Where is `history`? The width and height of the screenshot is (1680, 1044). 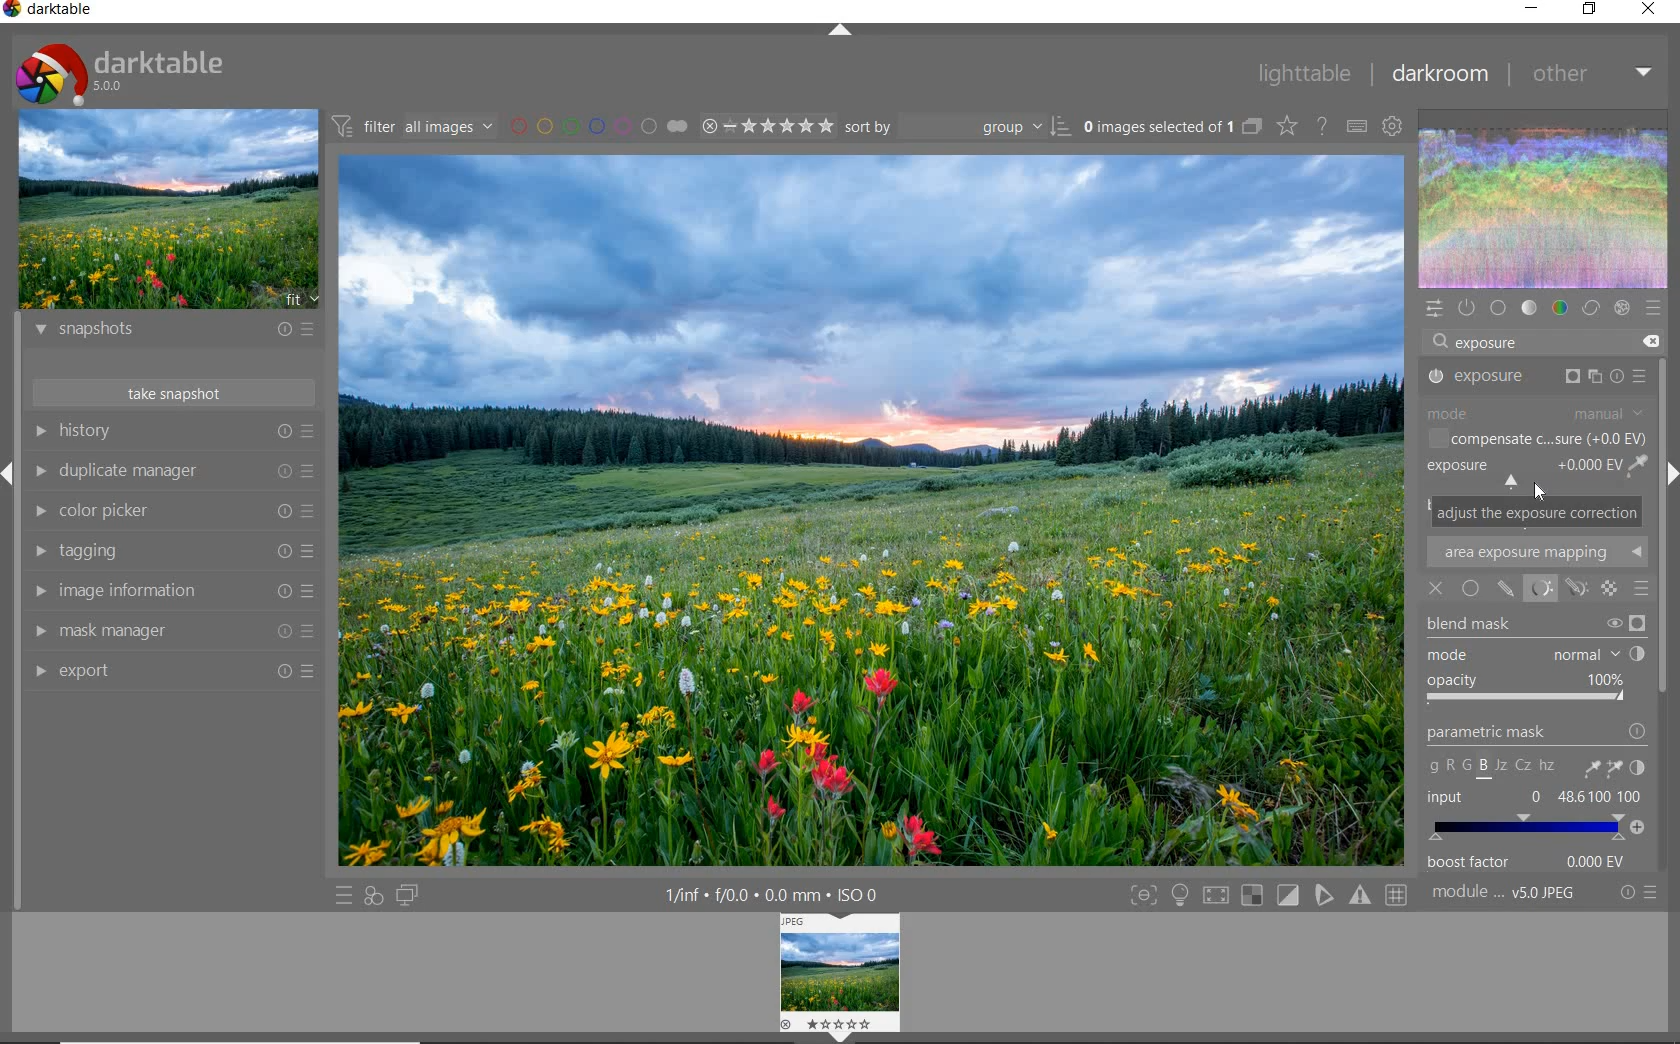 history is located at coordinates (172, 431).